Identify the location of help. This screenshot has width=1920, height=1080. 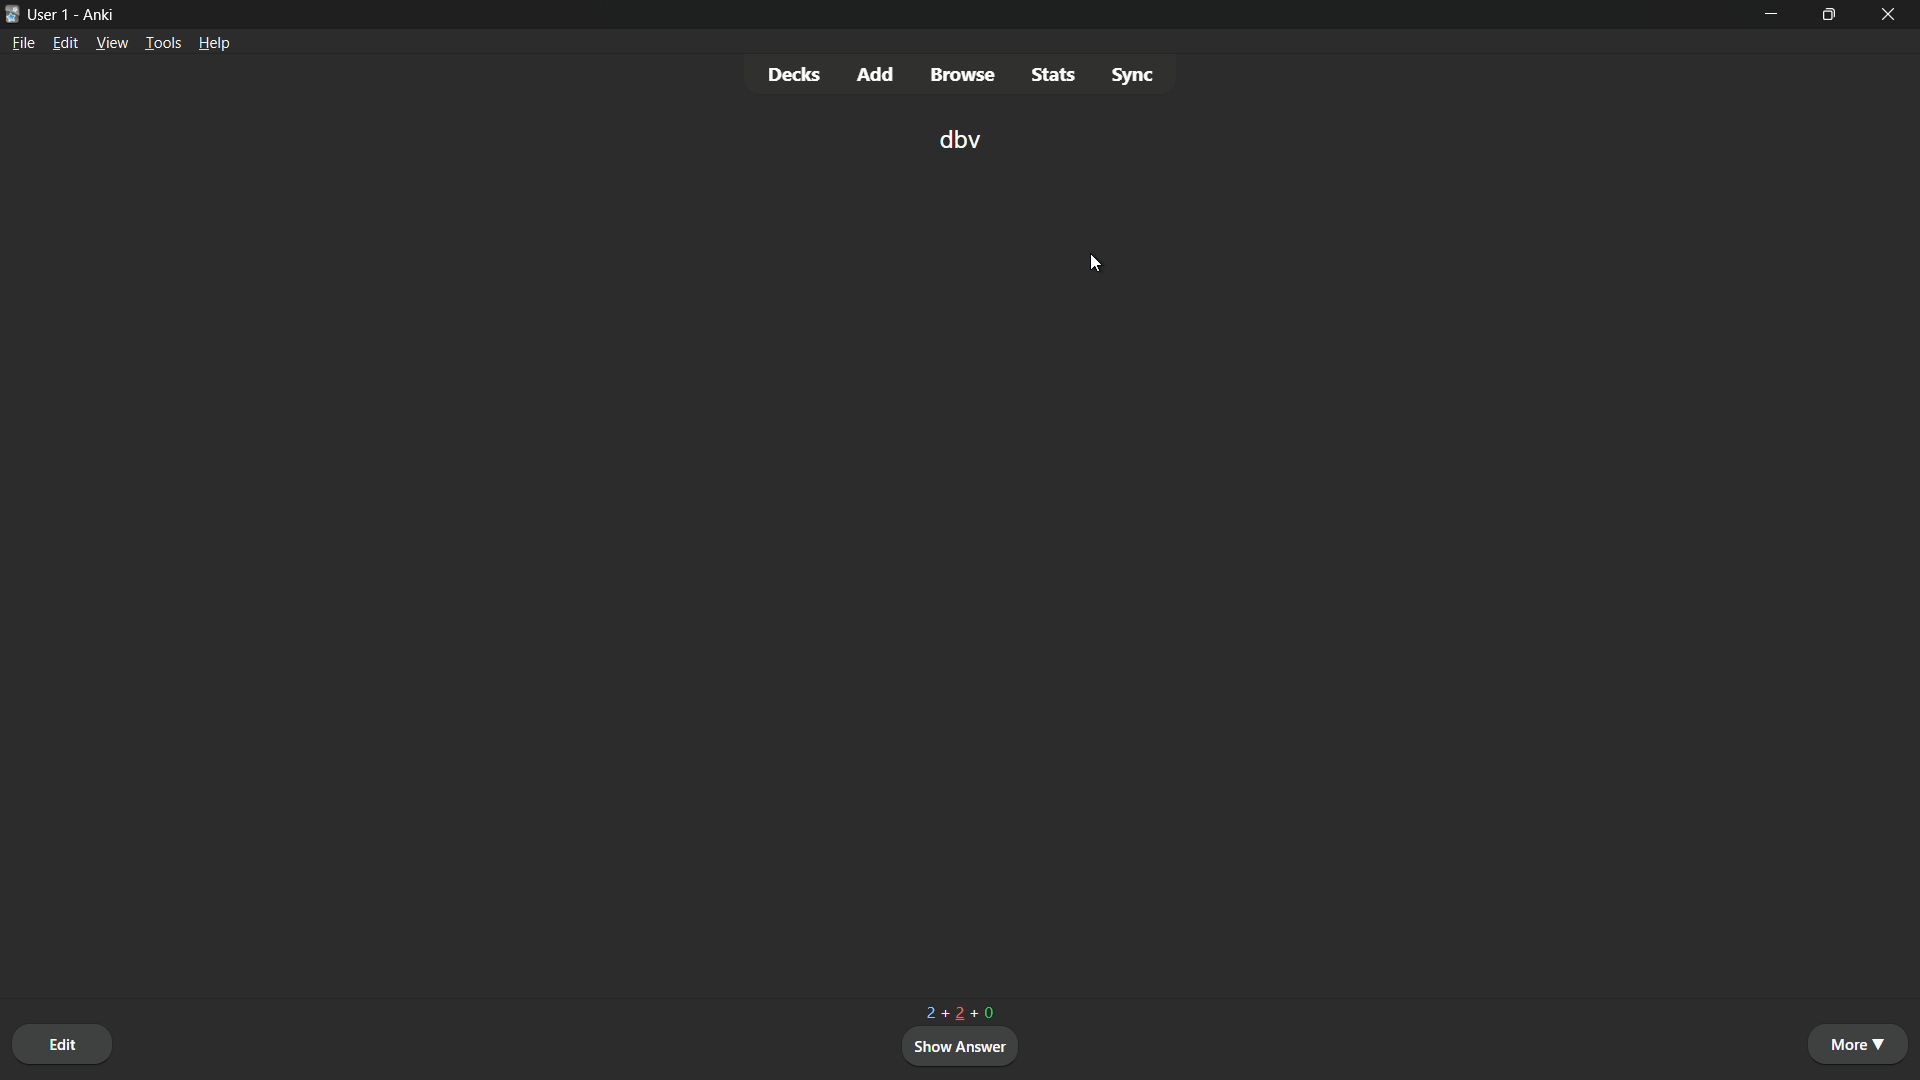
(215, 42).